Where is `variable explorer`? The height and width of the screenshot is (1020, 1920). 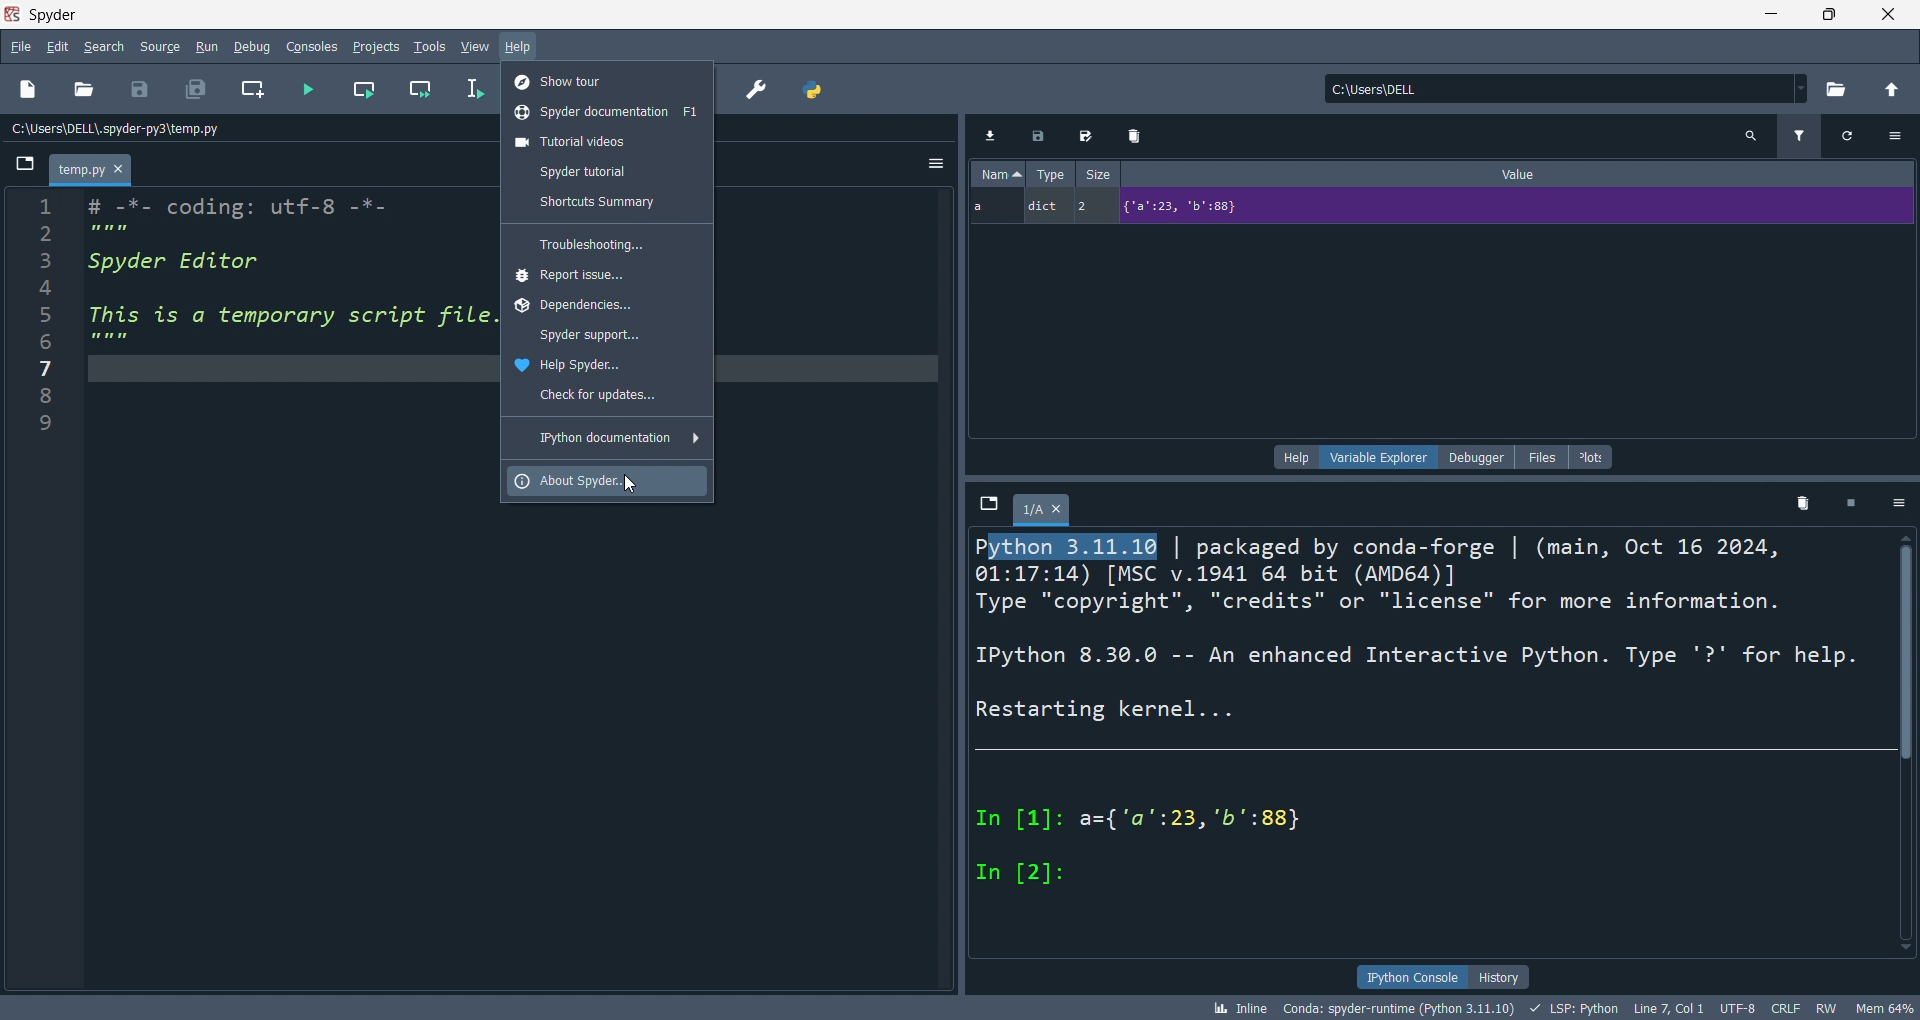
variable explorer is located at coordinates (1378, 456).